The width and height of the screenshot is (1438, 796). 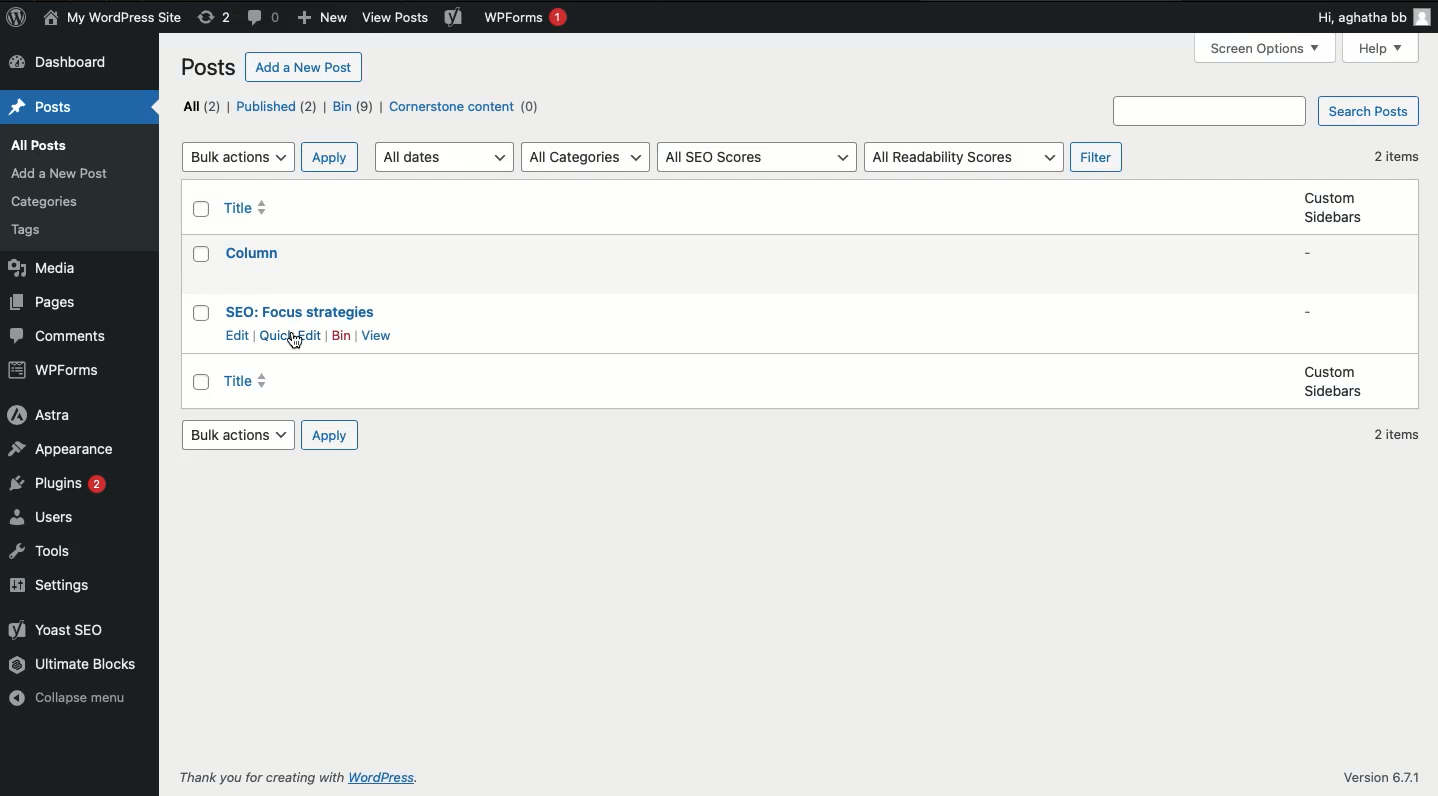 What do you see at coordinates (1331, 207) in the screenshot?
I see `Custom sidebars` at bounding box center [1331, 207].